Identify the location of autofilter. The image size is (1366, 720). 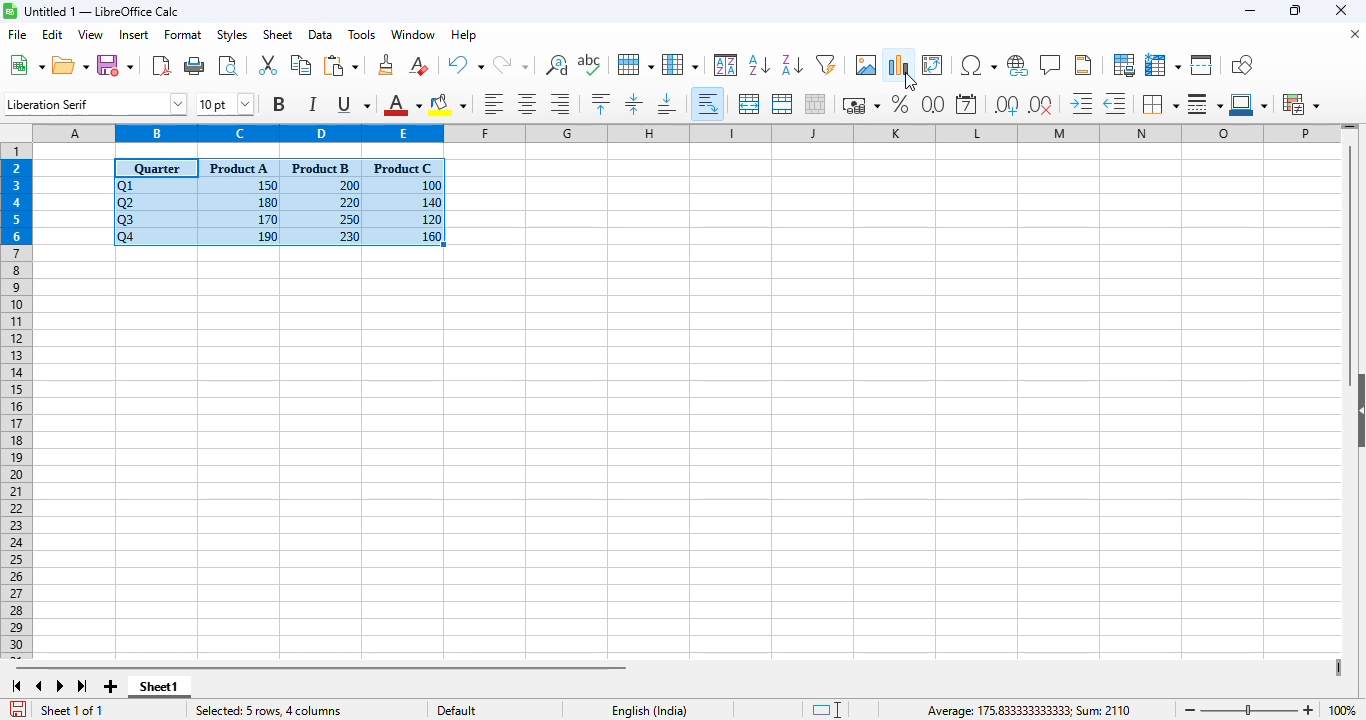
(826, 64).